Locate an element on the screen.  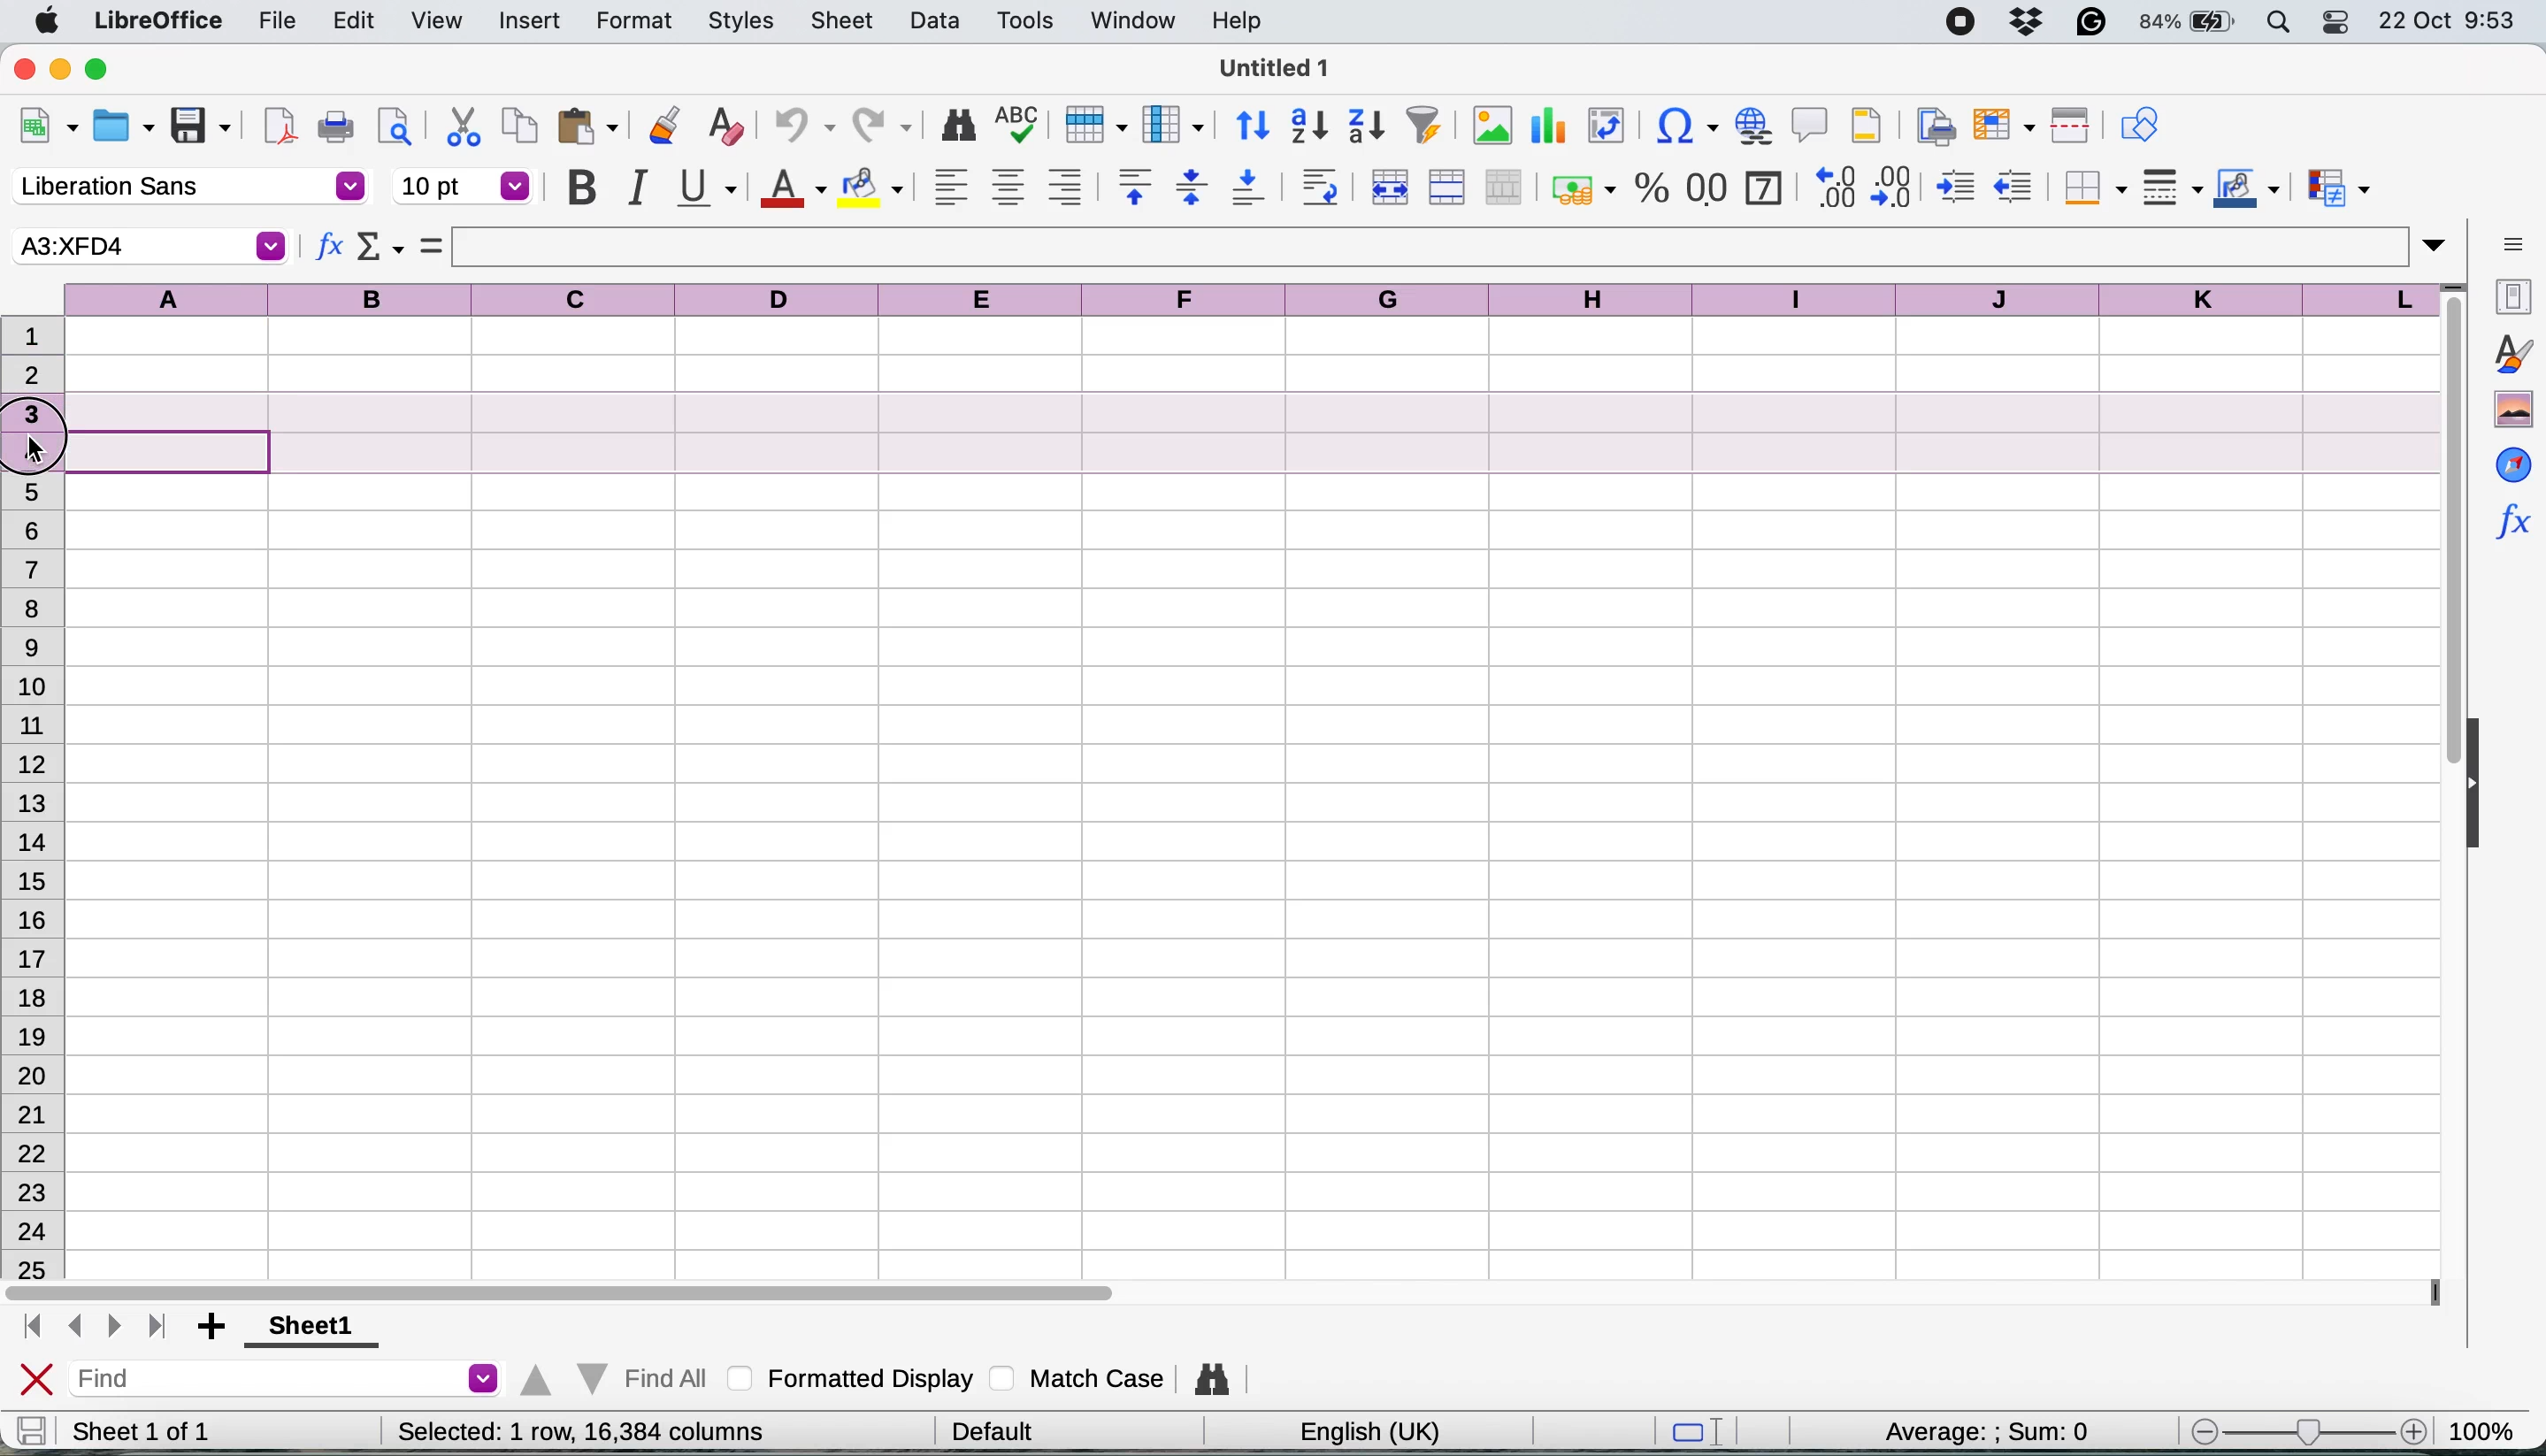
view is located at coordinates (435, 21).